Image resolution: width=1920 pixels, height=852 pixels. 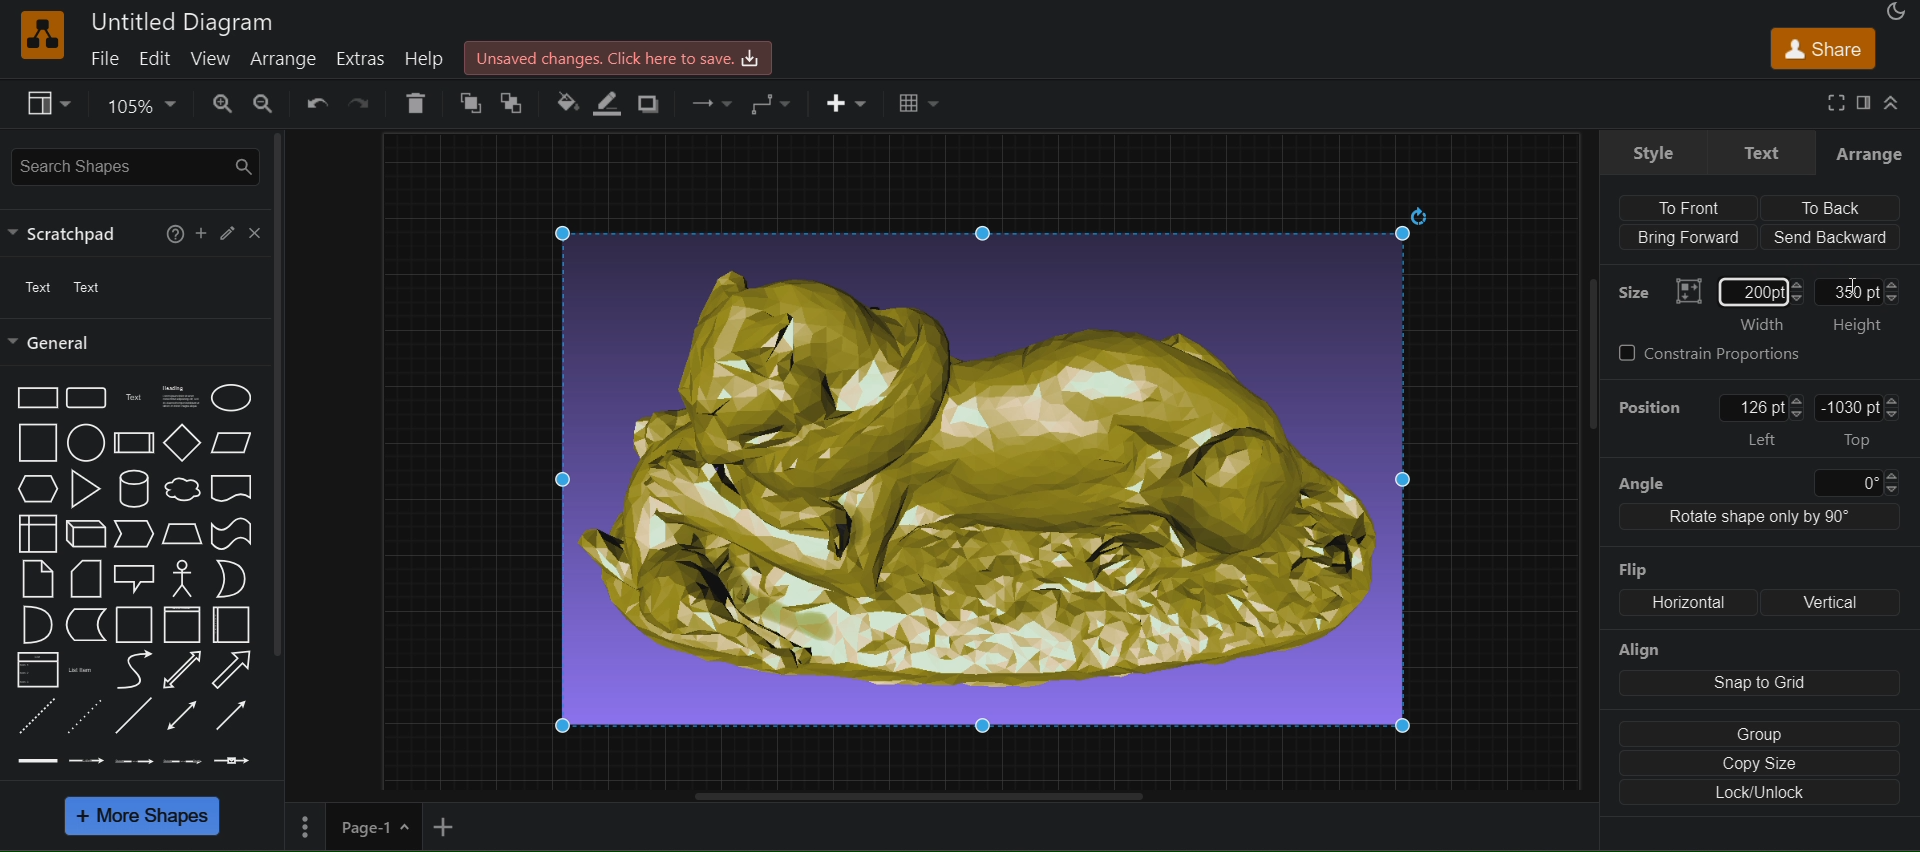 I want to click on delete, so click(x=416, y=102).